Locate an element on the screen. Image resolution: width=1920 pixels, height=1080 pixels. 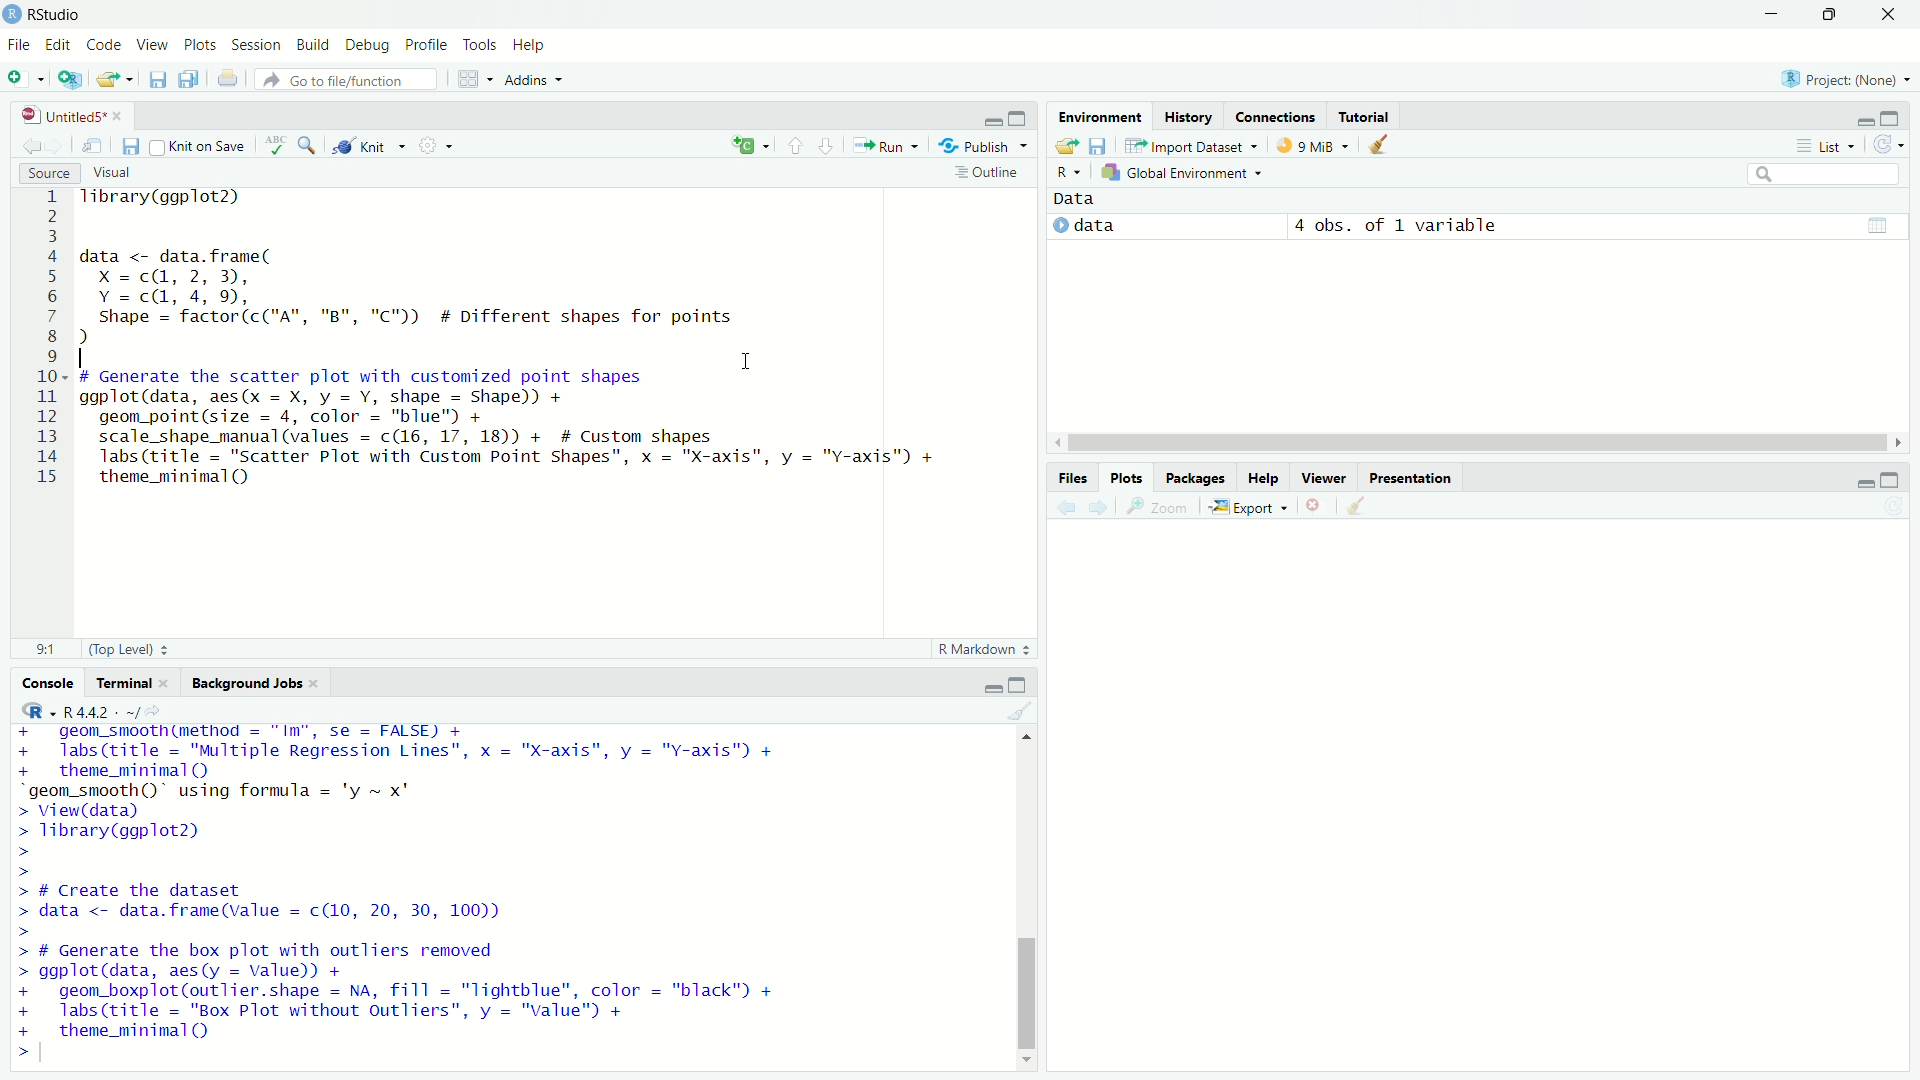
Tools is located at coordinates (480, 44).